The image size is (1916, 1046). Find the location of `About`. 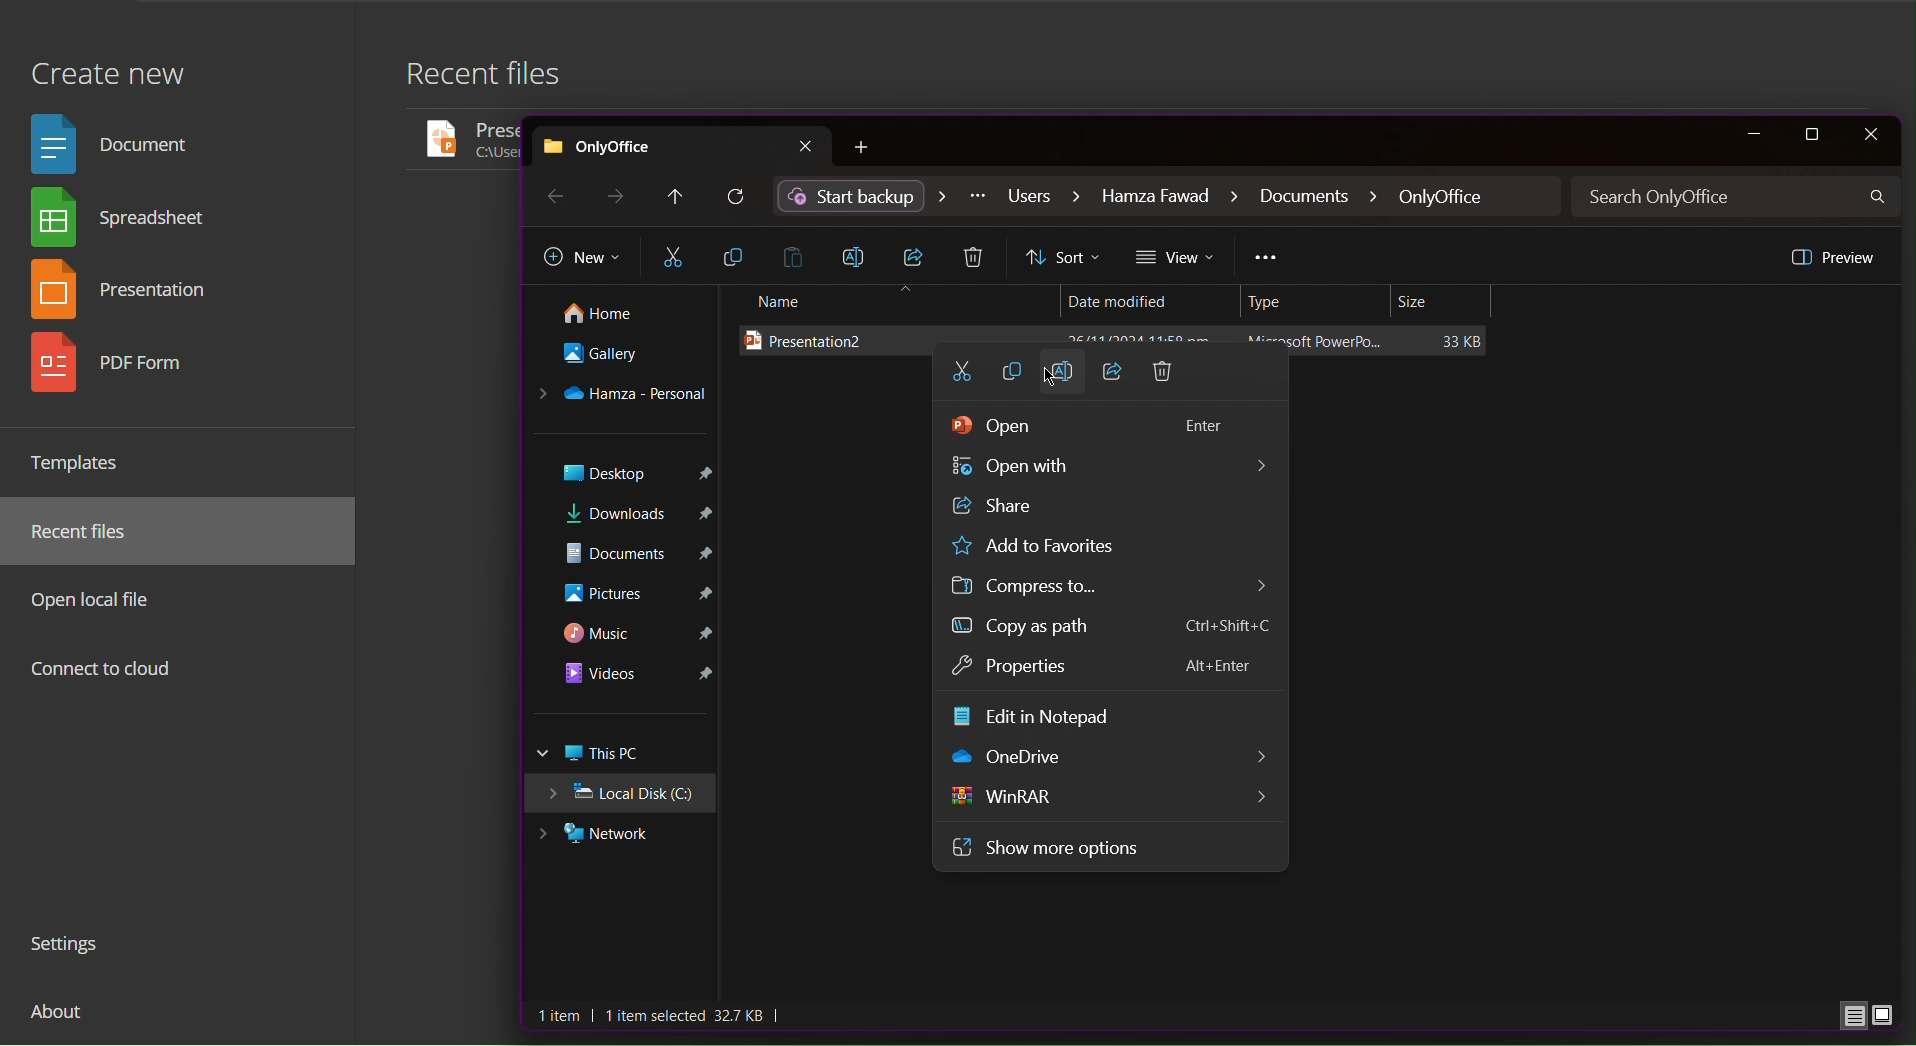

About is located at coordinates (60, 1019).